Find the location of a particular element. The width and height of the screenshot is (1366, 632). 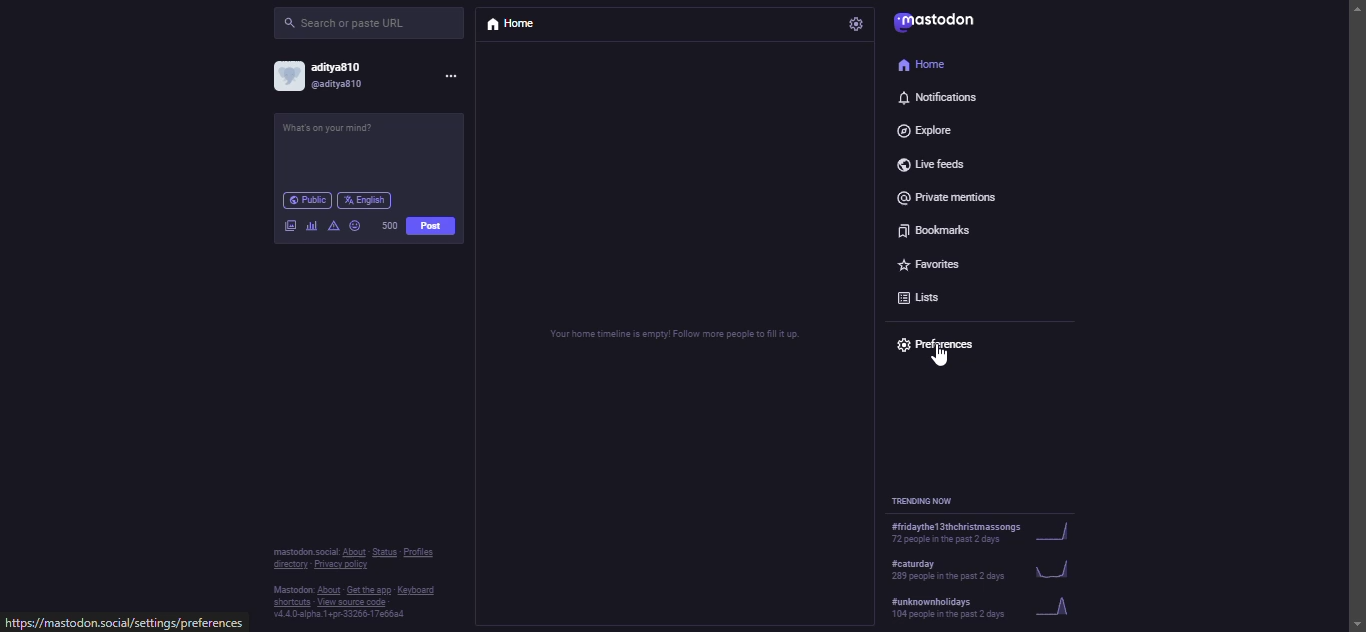

private mentions is located at coordinates (949, 197).